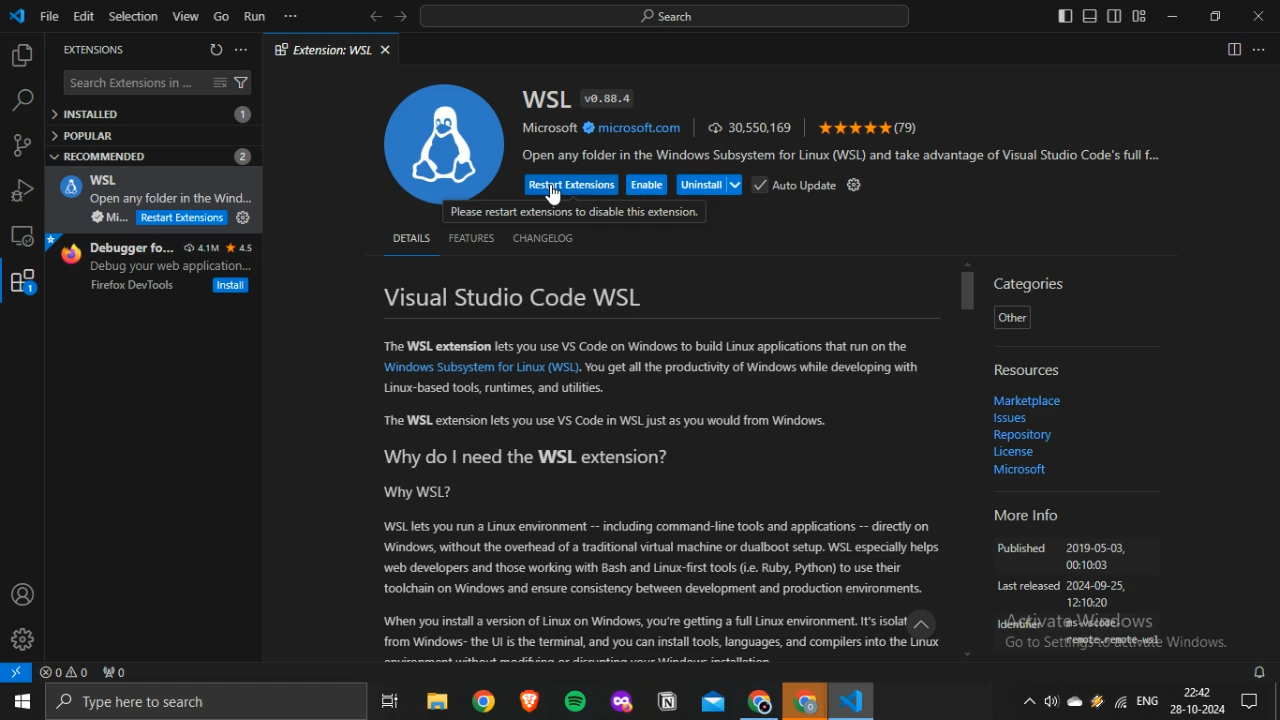 This screenshot has height=720, width=1280. I want to click on Uninstall, so click(710, 185).